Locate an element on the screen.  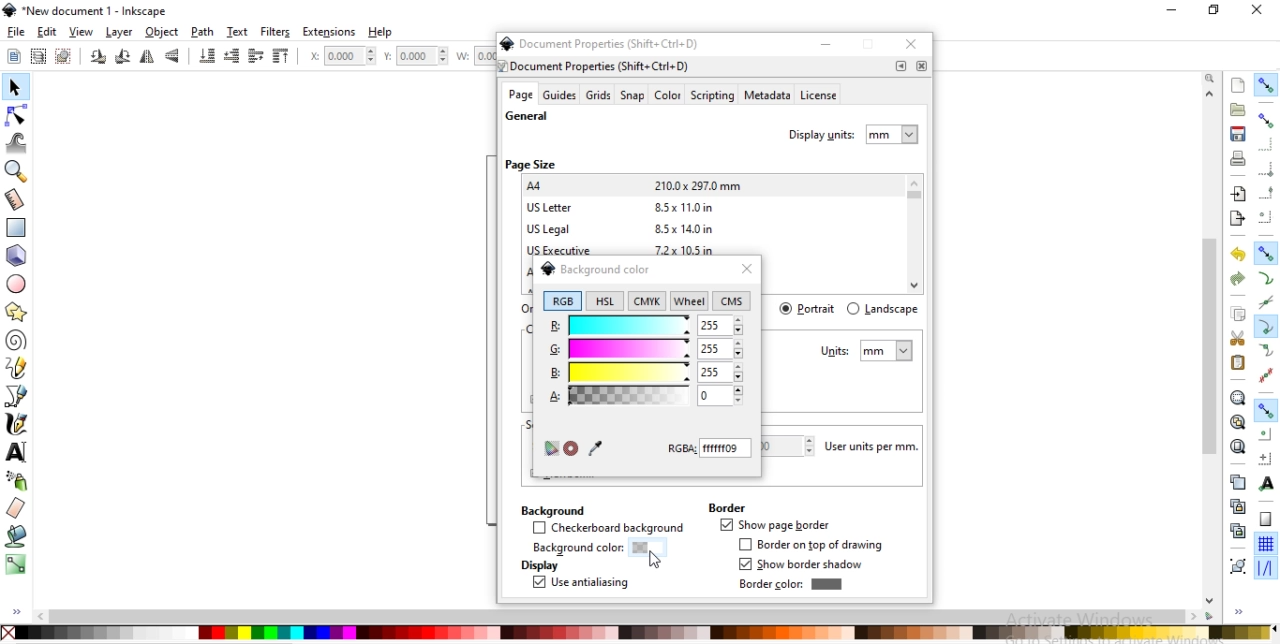
create or edit text objects is located at coordinates (17, 451).